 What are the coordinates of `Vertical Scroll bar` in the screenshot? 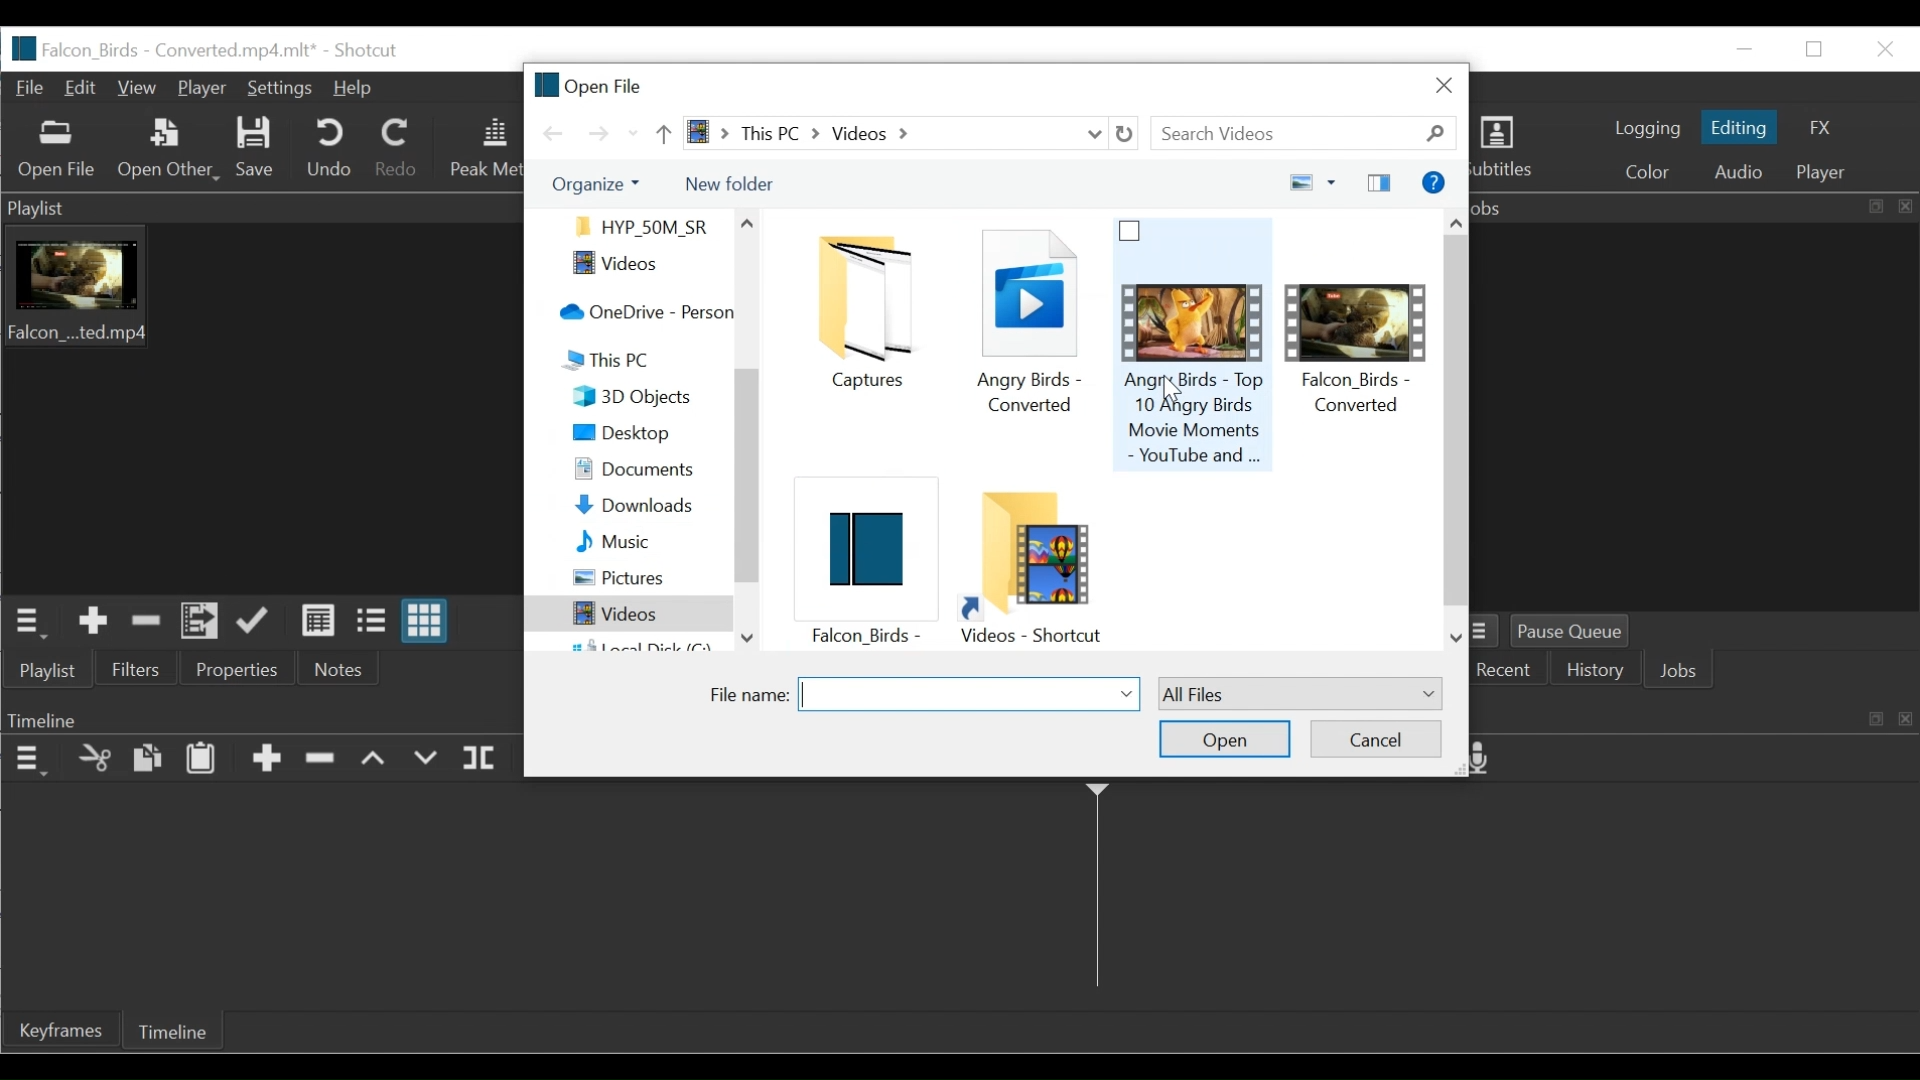 It's located at (1456, 417).